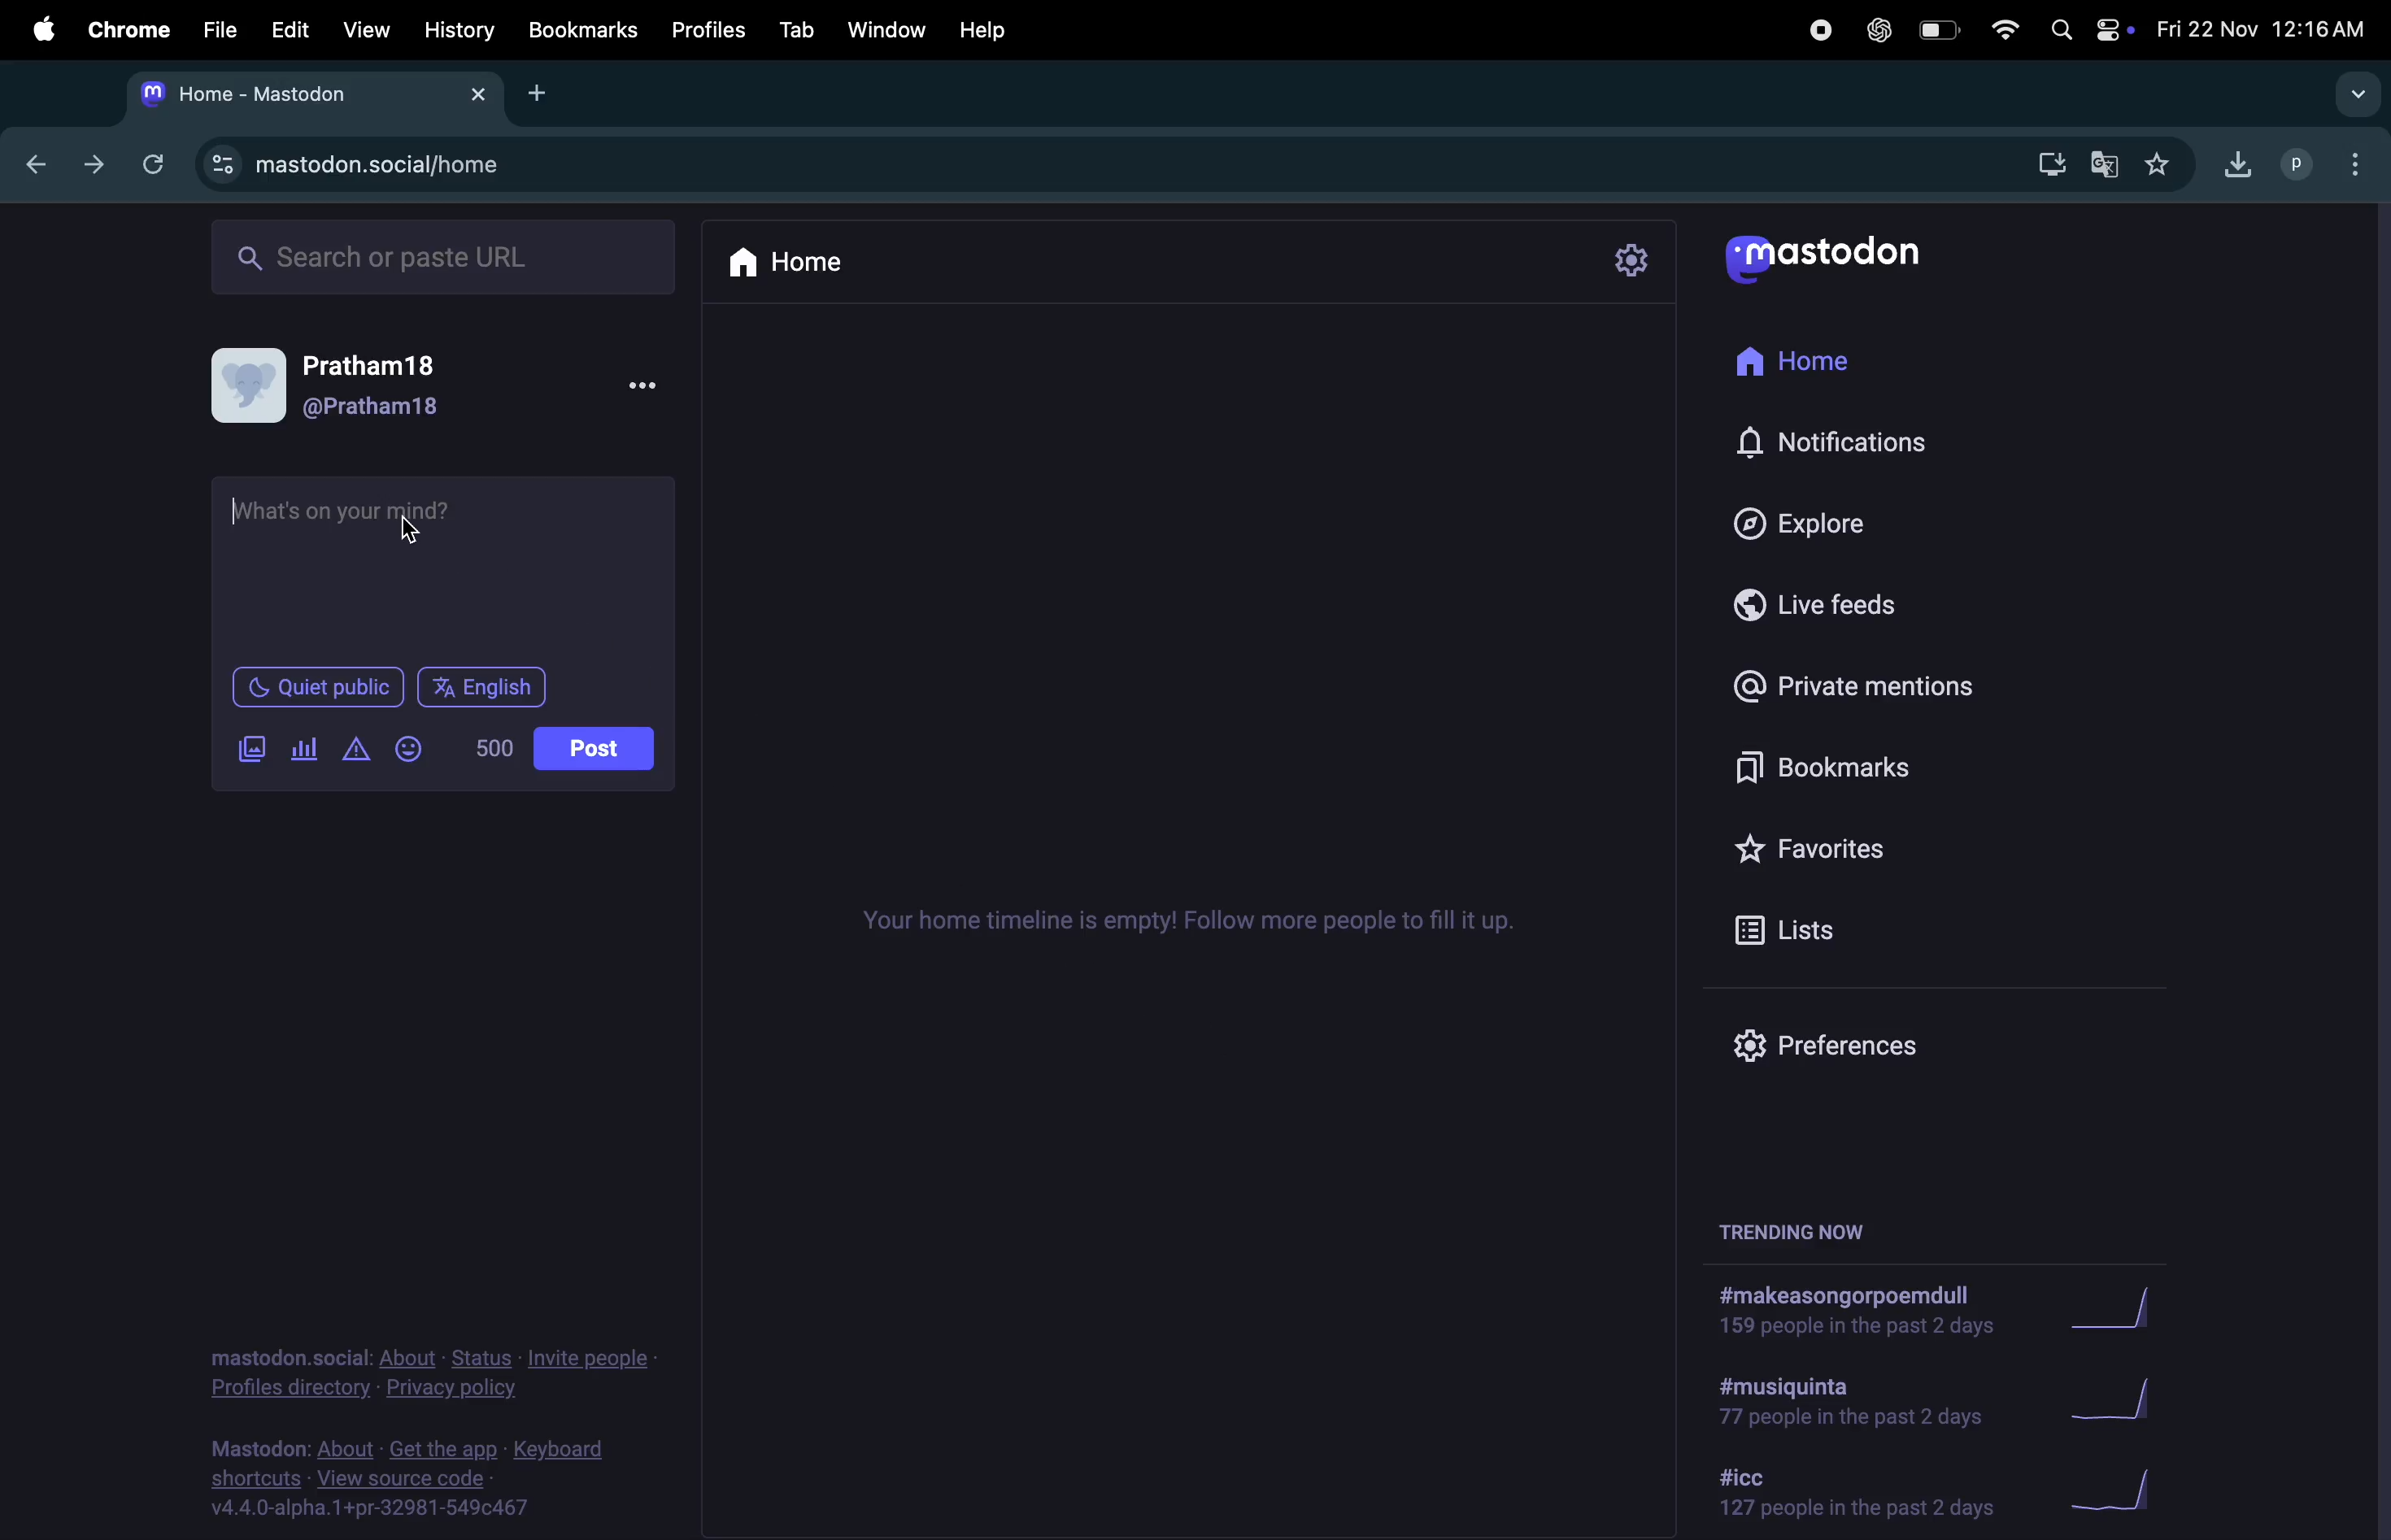 This screenshot has width=2391, height=1540. What do you see at coordinates (1815, 31) in the screenshot?
I see `record` at bounding box center [1815, 31].